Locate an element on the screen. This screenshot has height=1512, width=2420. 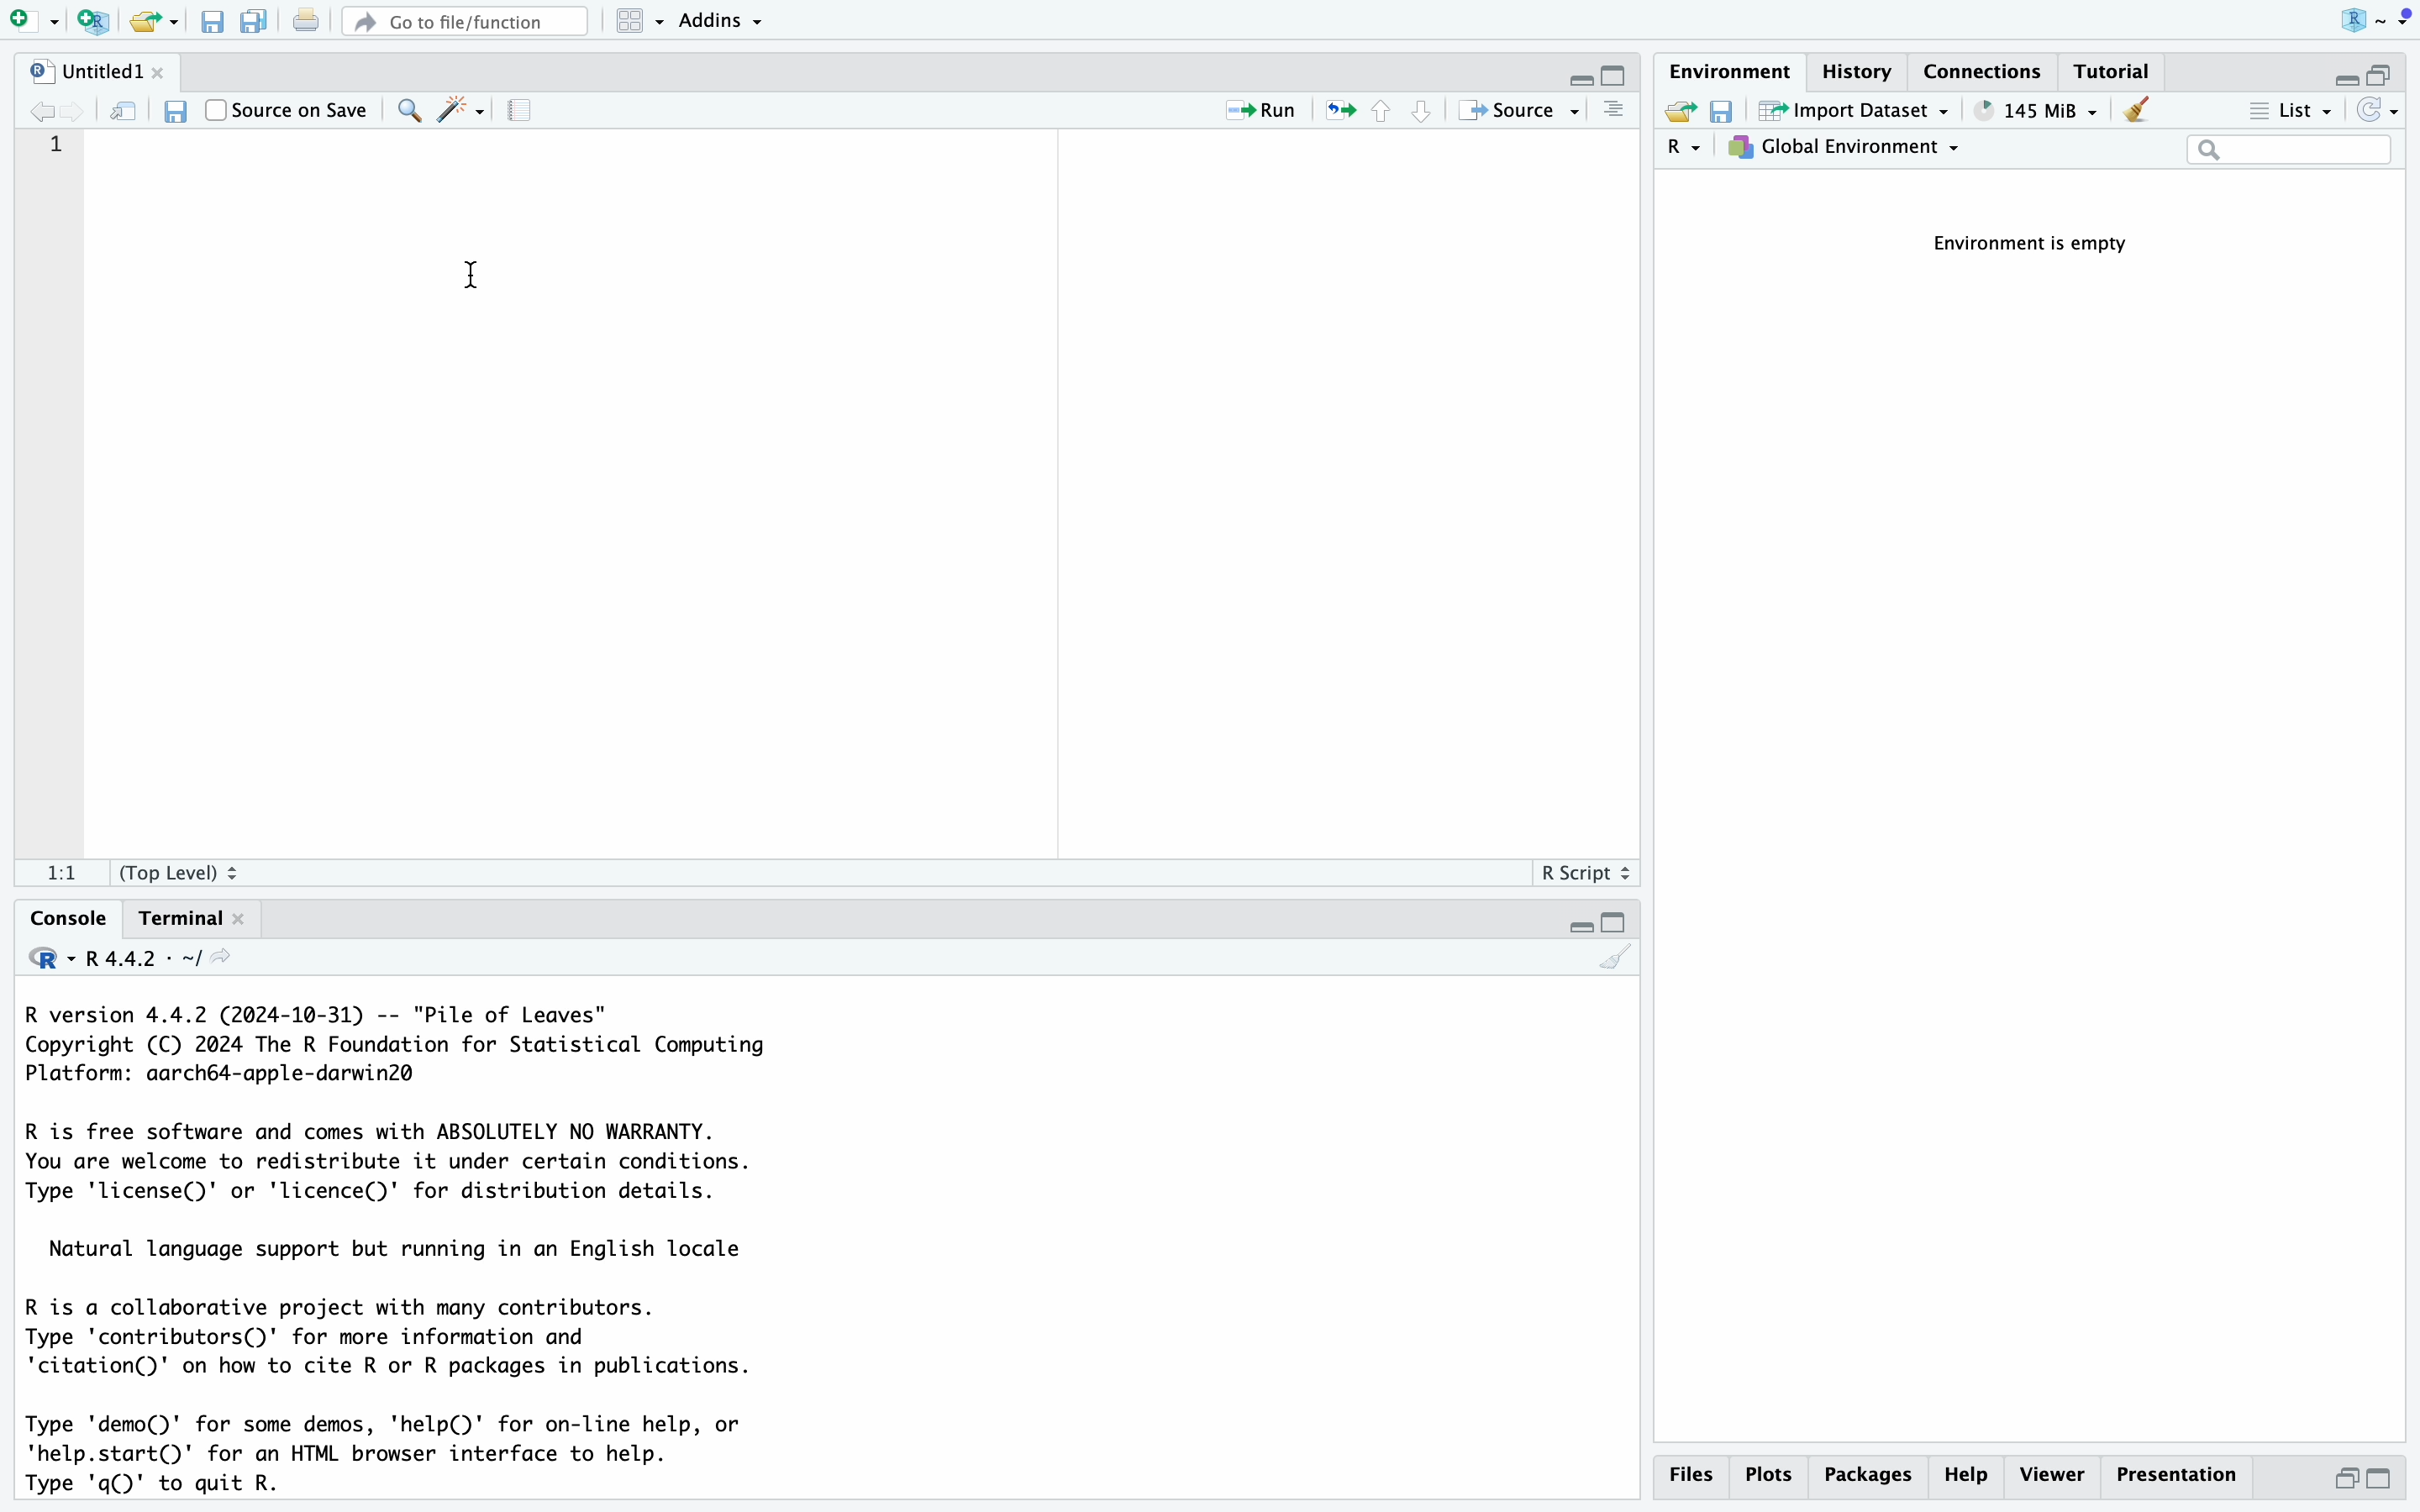
cursor is located at coordinates (474, 283).